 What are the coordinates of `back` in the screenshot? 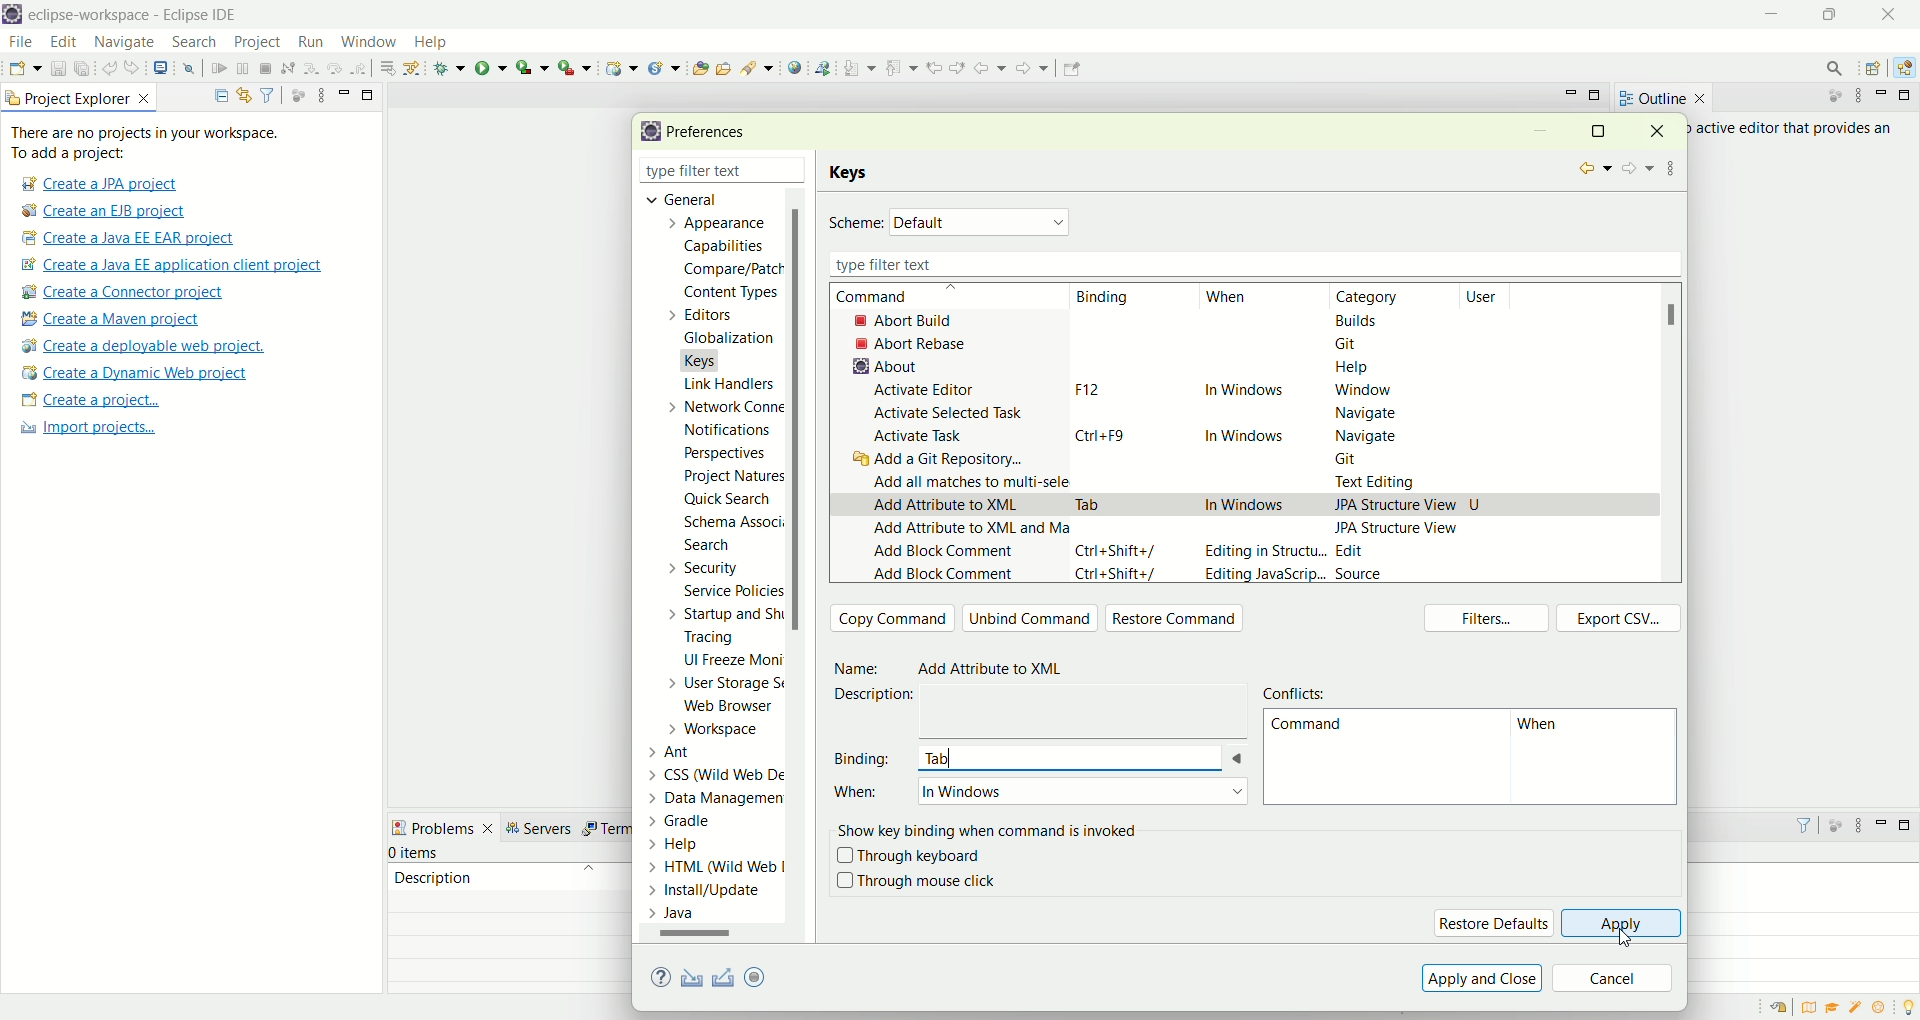 It's located at (994, 67).